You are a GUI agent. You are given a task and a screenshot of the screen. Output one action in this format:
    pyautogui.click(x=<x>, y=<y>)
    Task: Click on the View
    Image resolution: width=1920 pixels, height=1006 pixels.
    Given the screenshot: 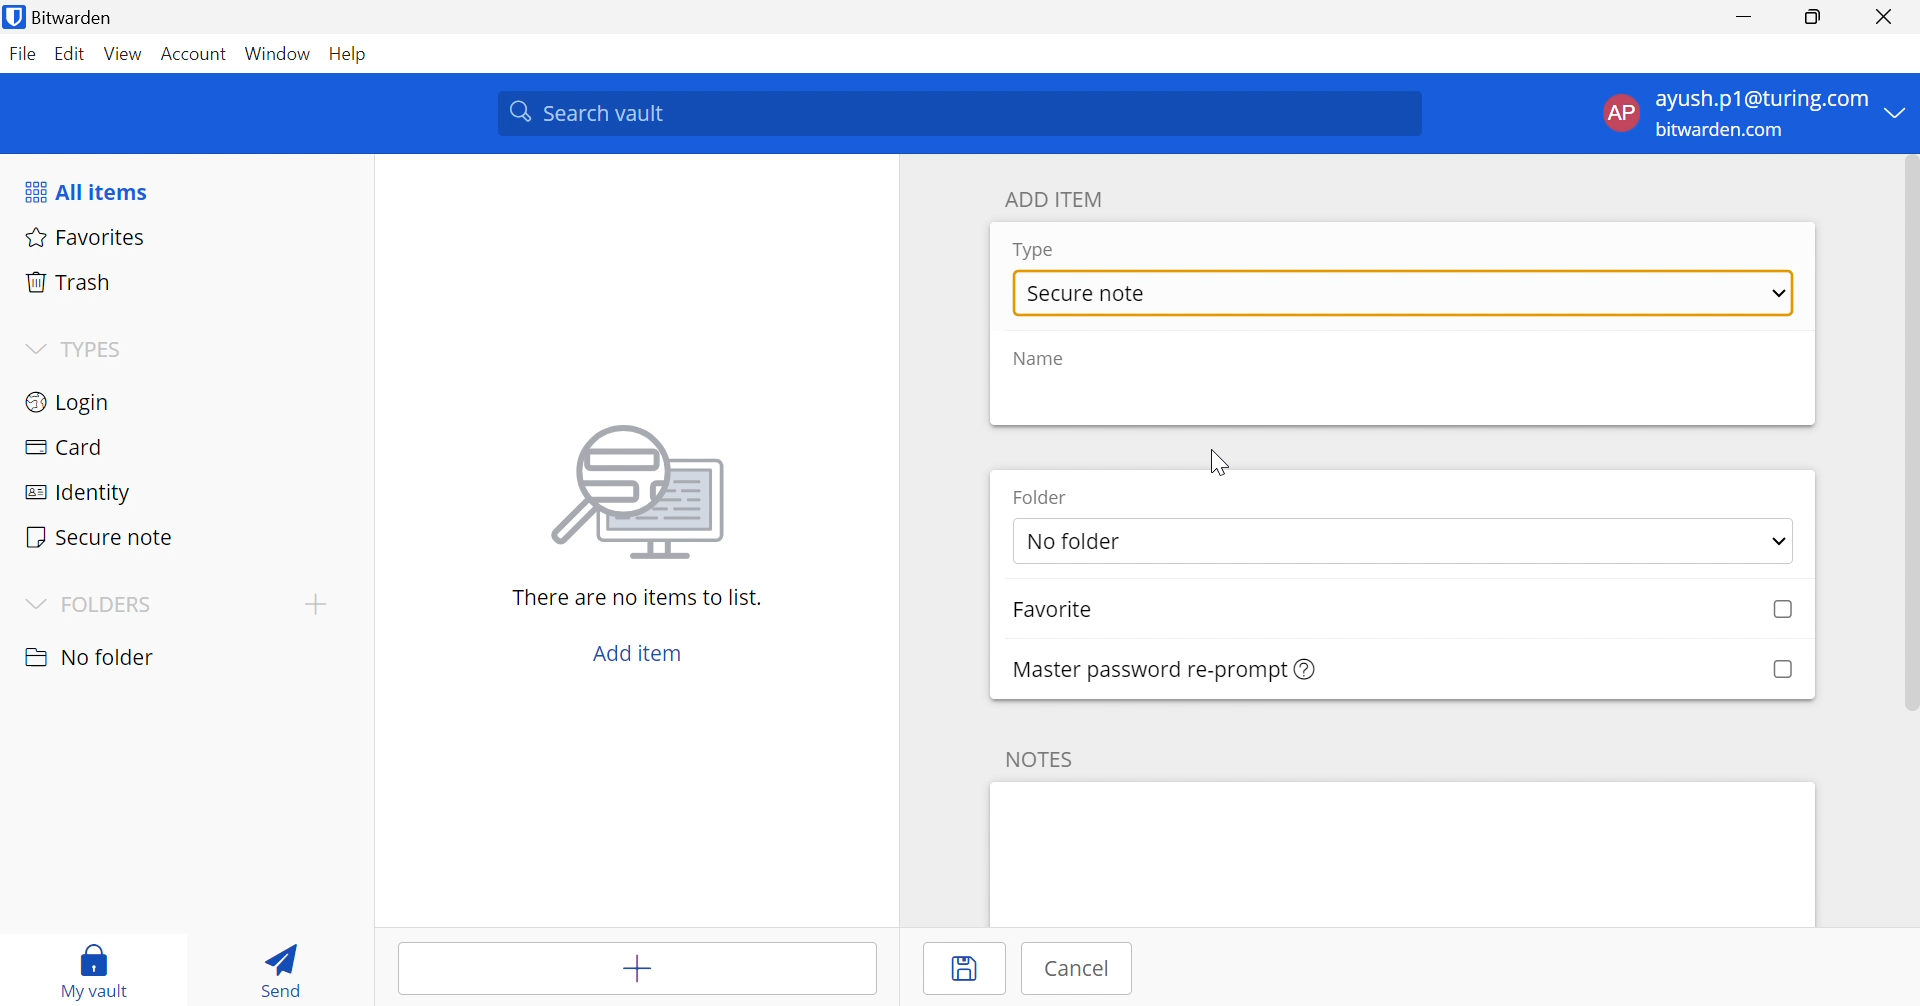 What is the action you would take?
    pyautogui.click(x=124, y=56)
    